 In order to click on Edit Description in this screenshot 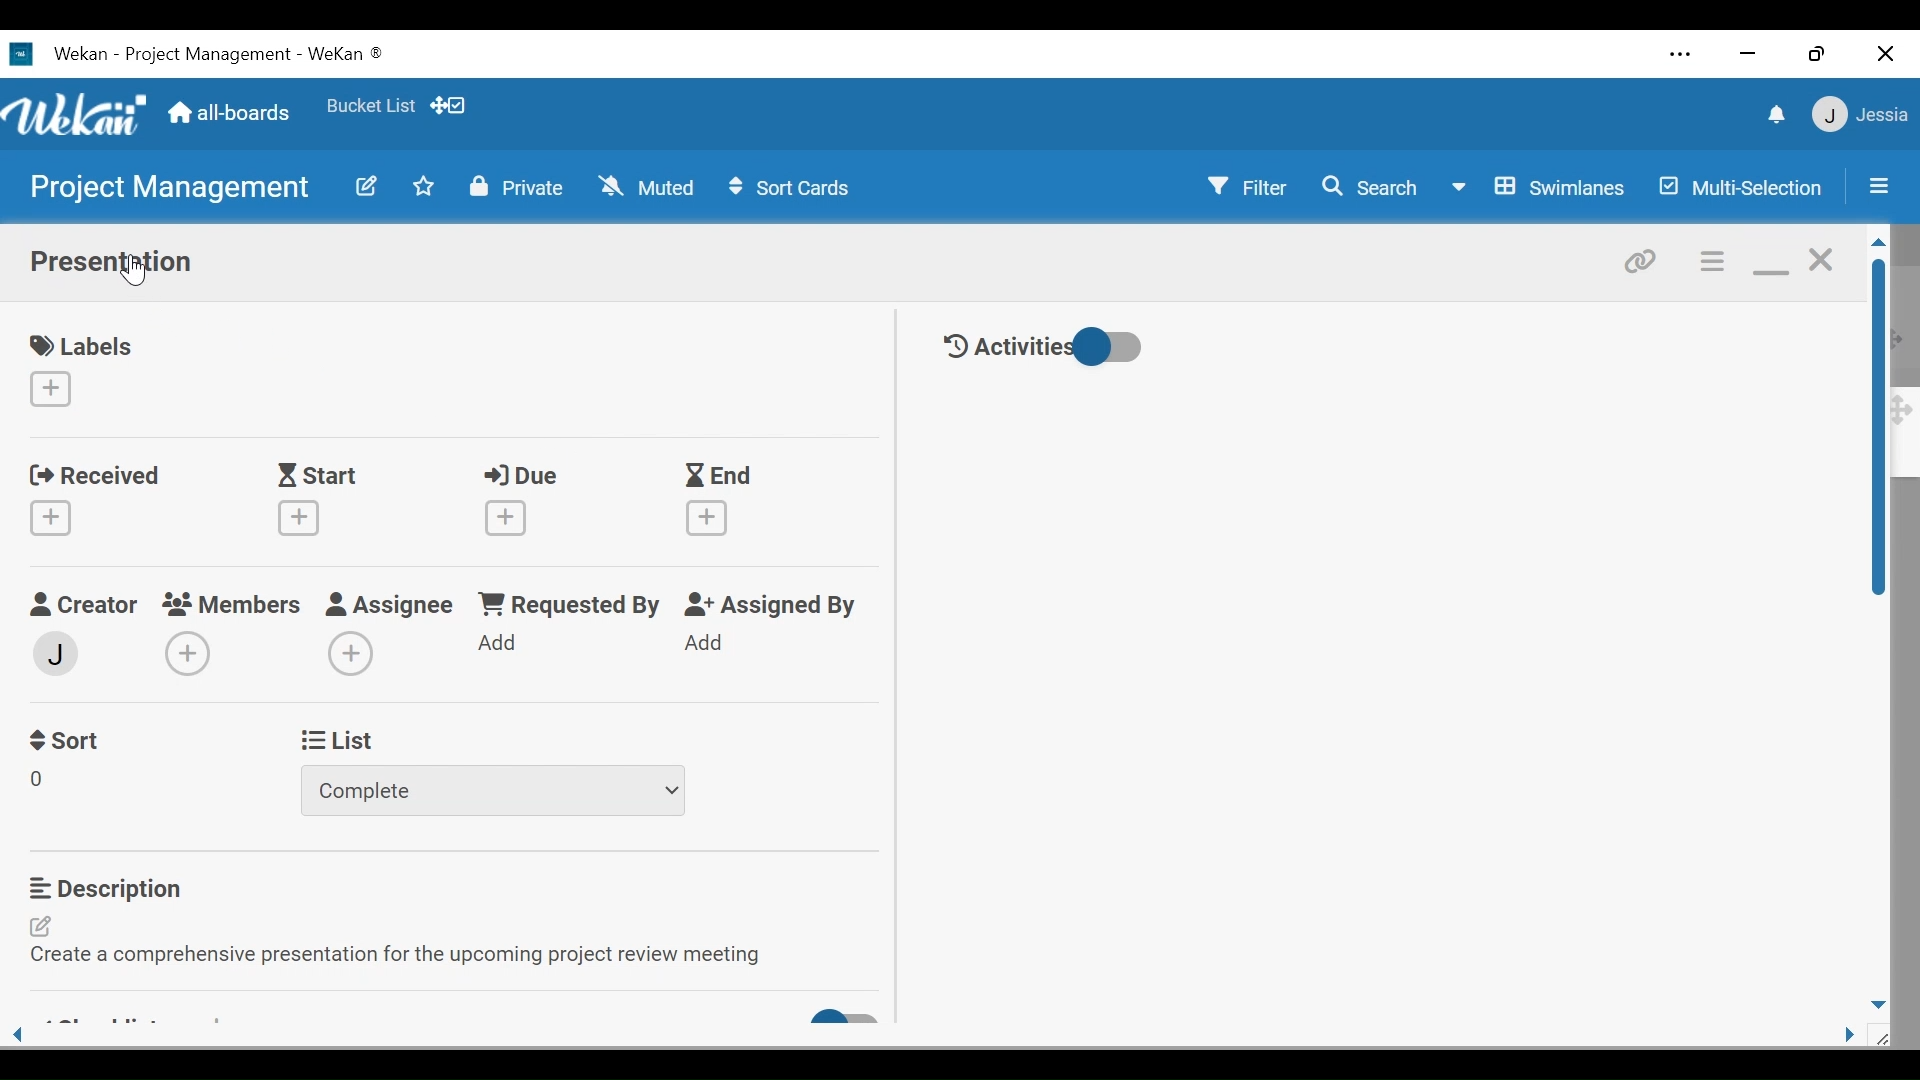, I will do `click(407, 943)`.